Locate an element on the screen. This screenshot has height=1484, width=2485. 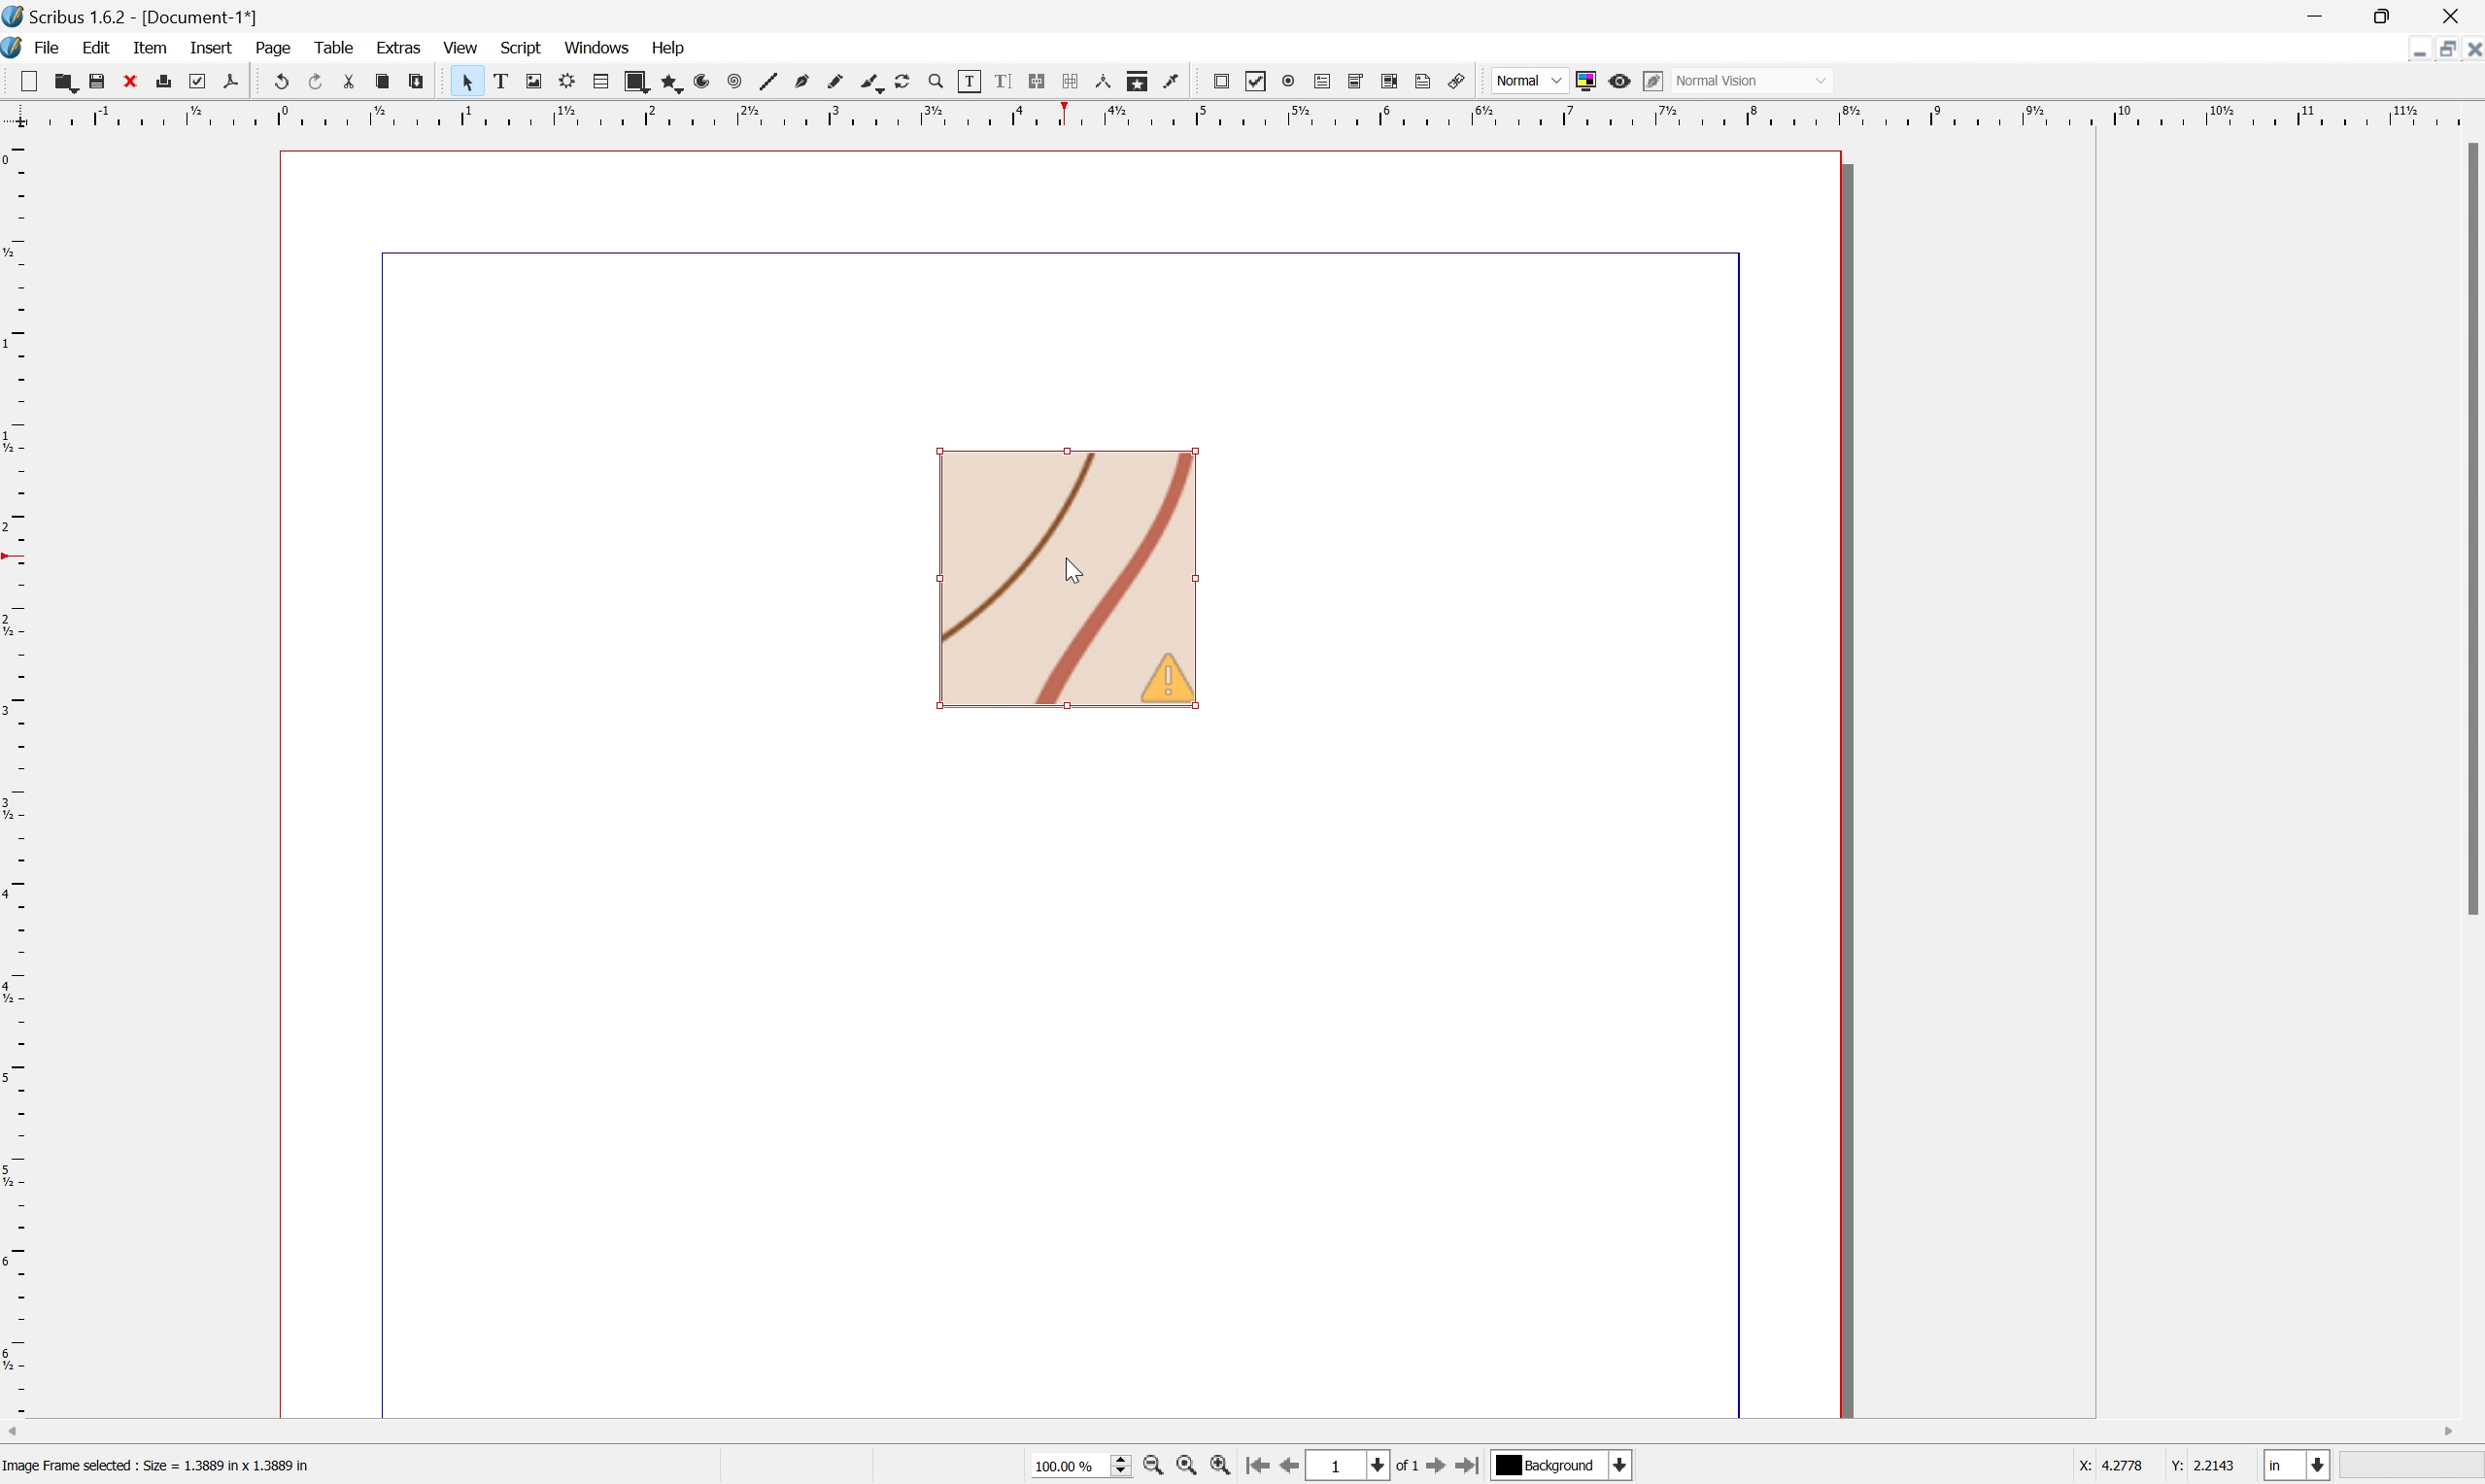
Toggle color management is located at coordinates (1587, 79).